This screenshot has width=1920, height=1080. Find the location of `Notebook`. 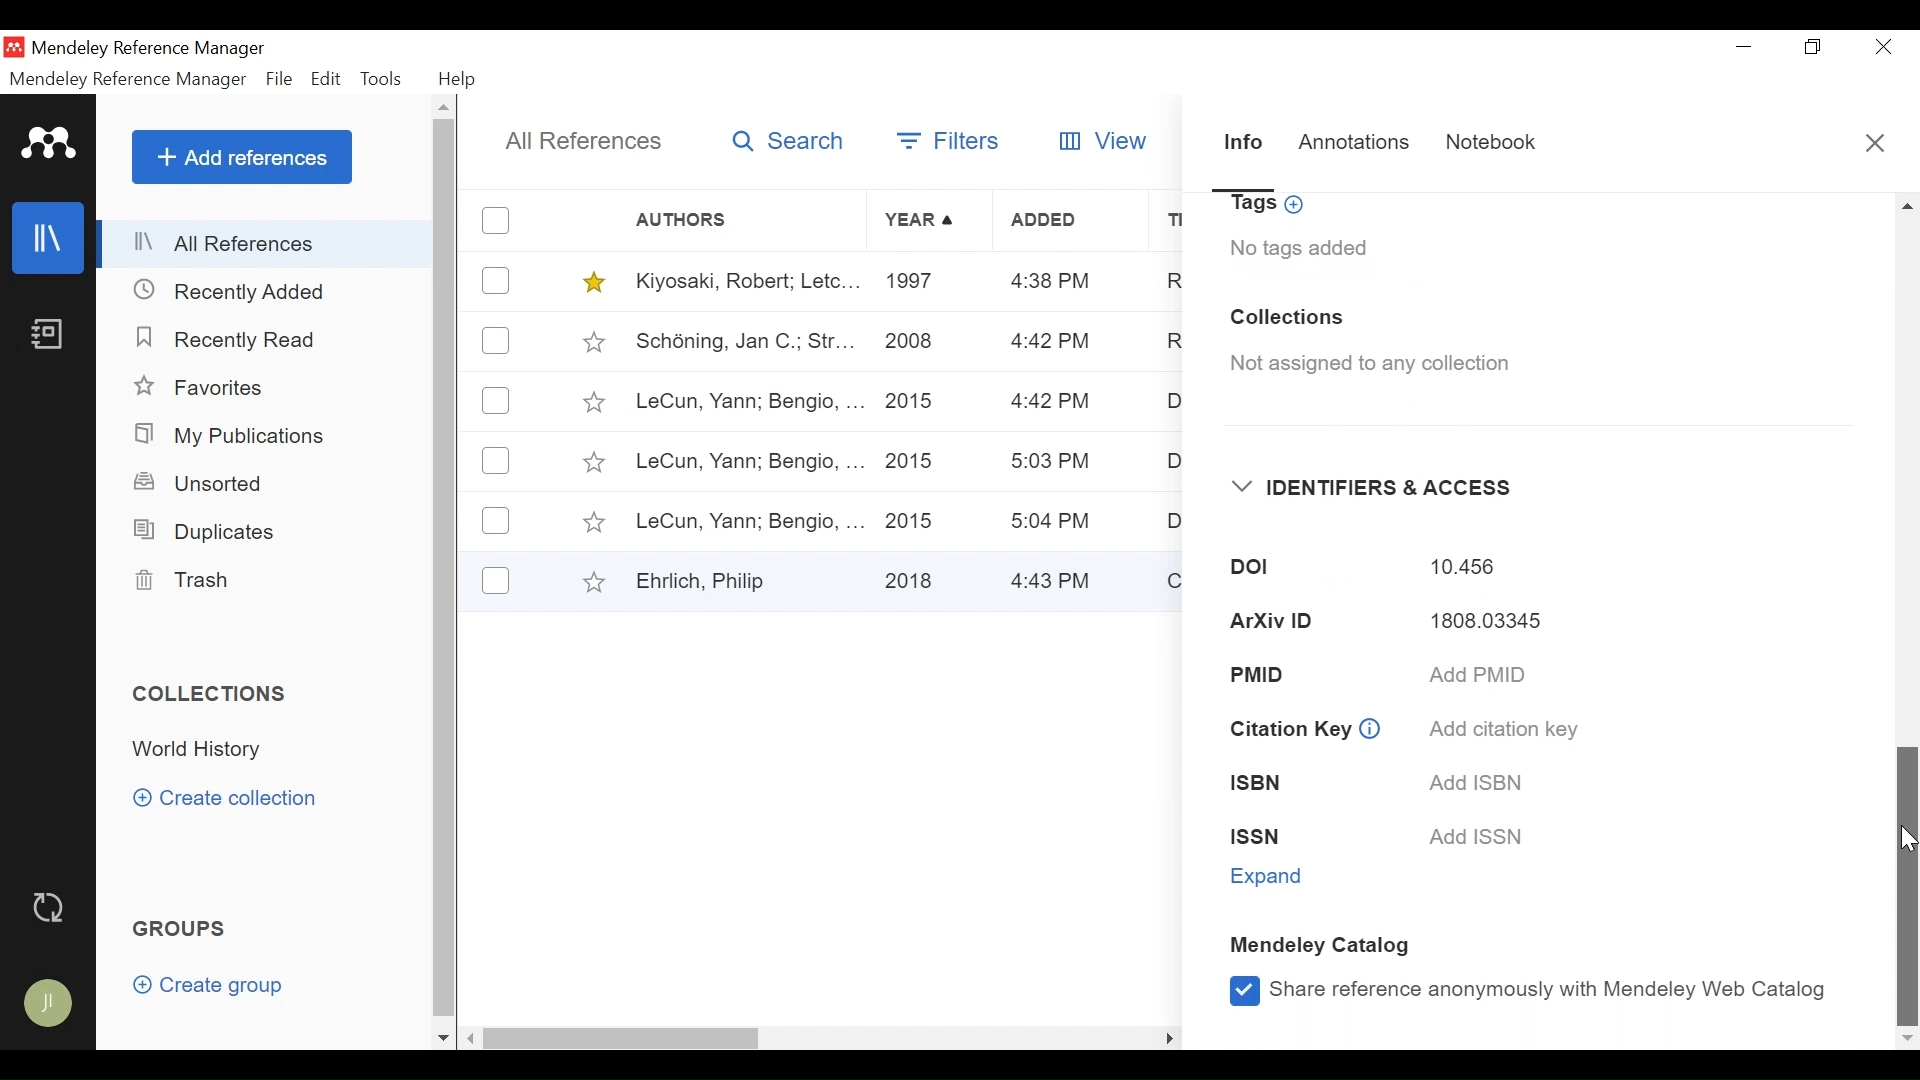

Notebook is located at coordinates (45, 339).